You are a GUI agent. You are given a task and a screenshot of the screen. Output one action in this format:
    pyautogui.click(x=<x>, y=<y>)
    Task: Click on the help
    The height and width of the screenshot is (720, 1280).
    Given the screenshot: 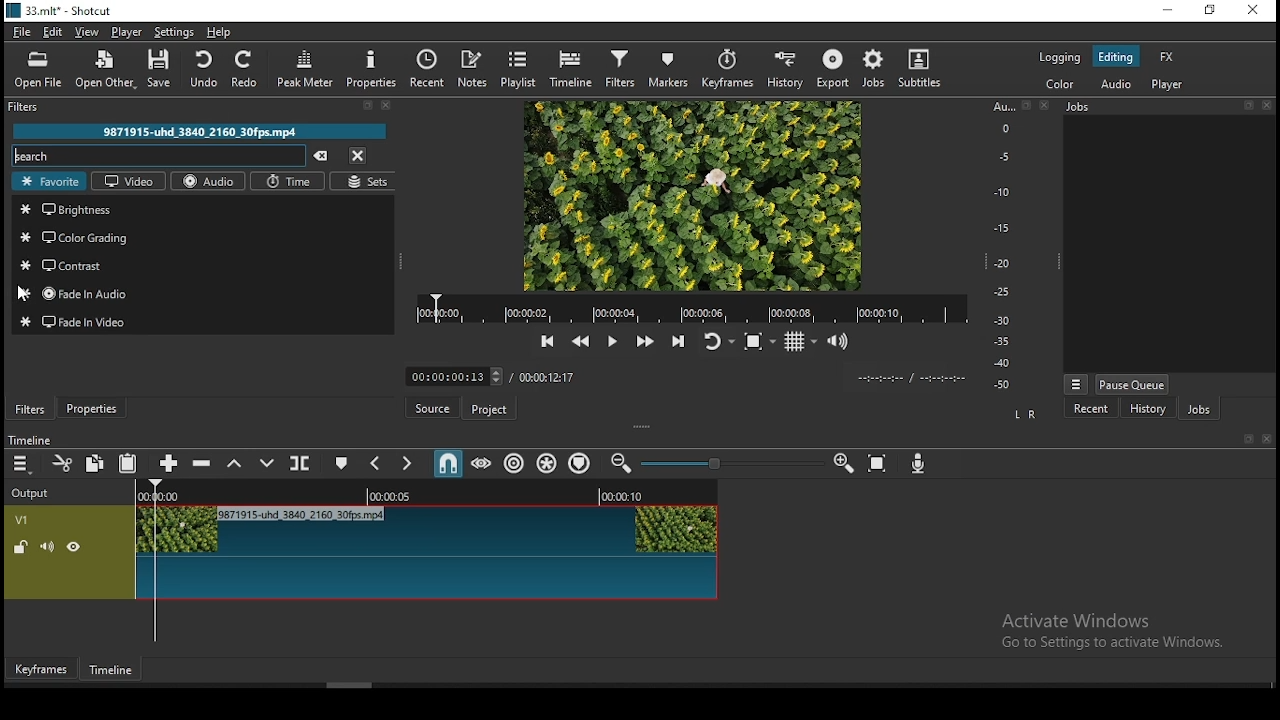 What is the action you would take?
    pyautogui.click(x=220, y=32)
    